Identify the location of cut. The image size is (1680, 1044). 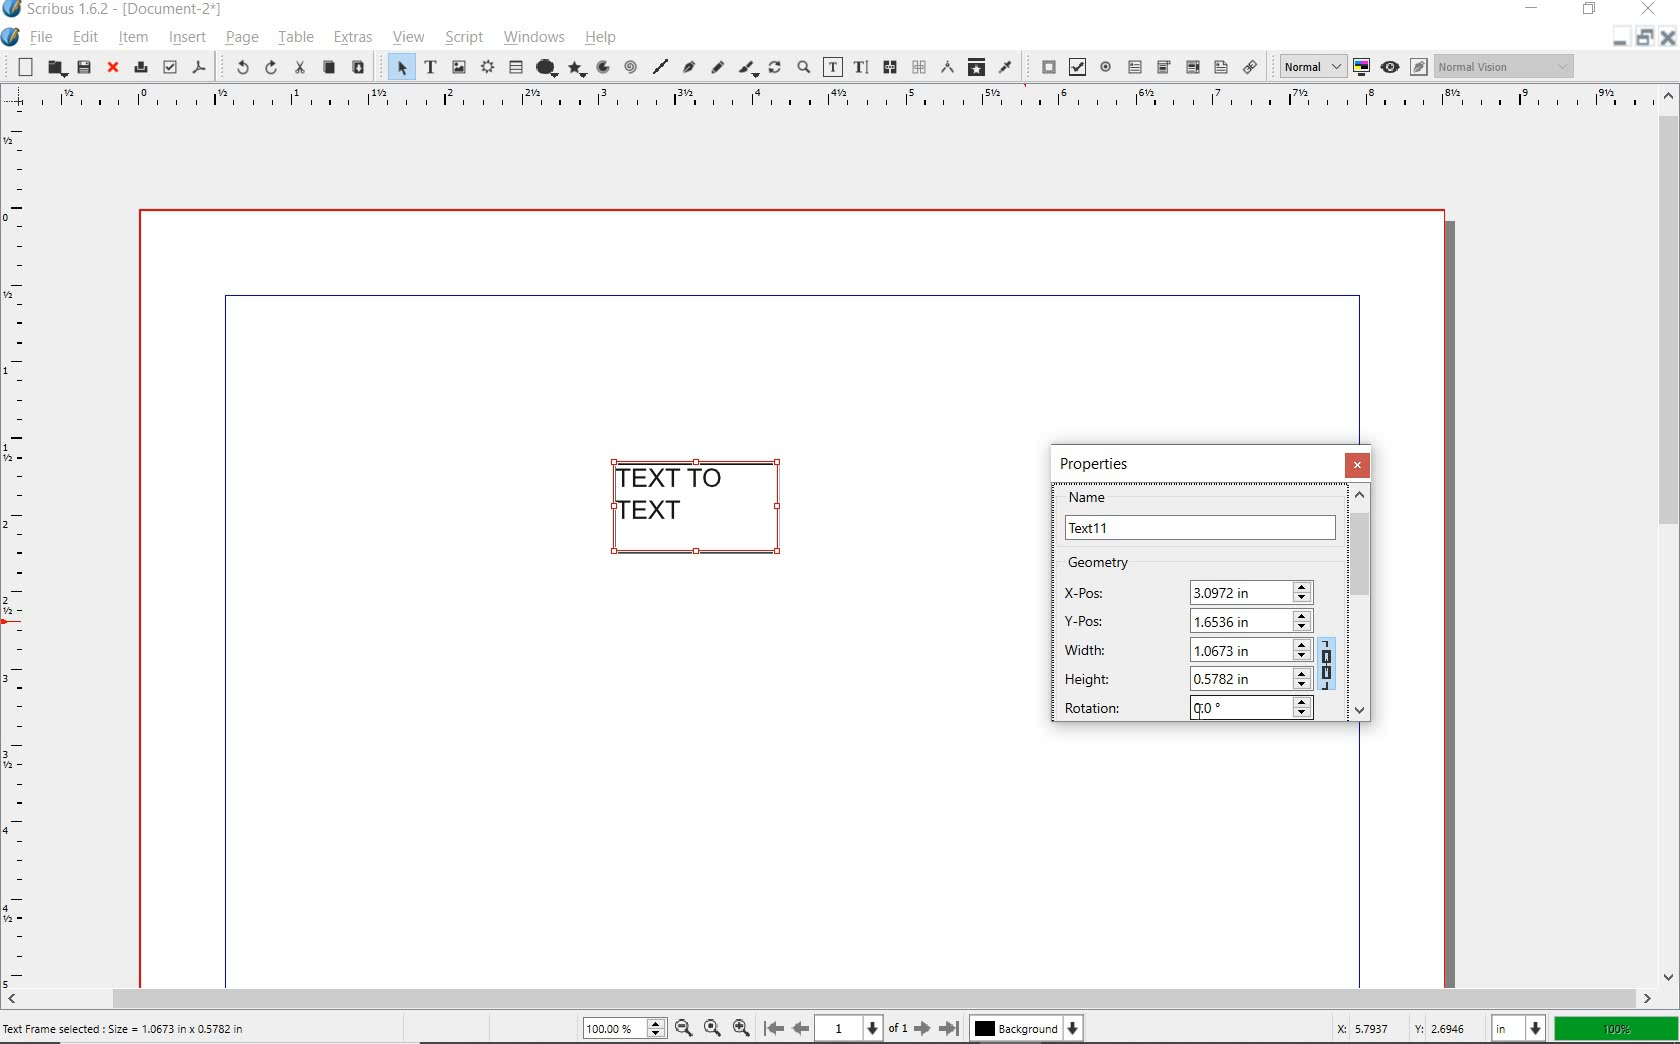
(298, 68).